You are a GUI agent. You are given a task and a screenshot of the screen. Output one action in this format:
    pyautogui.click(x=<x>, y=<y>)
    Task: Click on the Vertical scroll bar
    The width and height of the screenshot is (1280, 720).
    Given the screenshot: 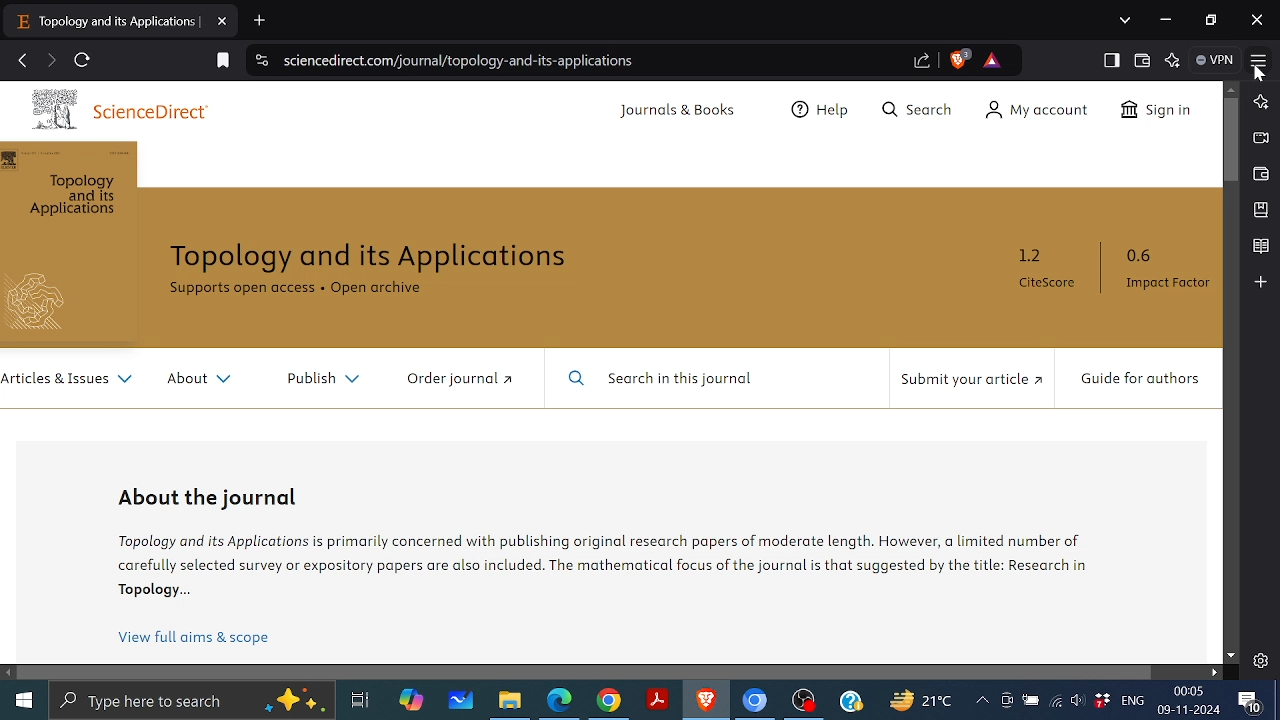 What is the action you would take?
    pyautogui.click(x=1231, y=141)
    